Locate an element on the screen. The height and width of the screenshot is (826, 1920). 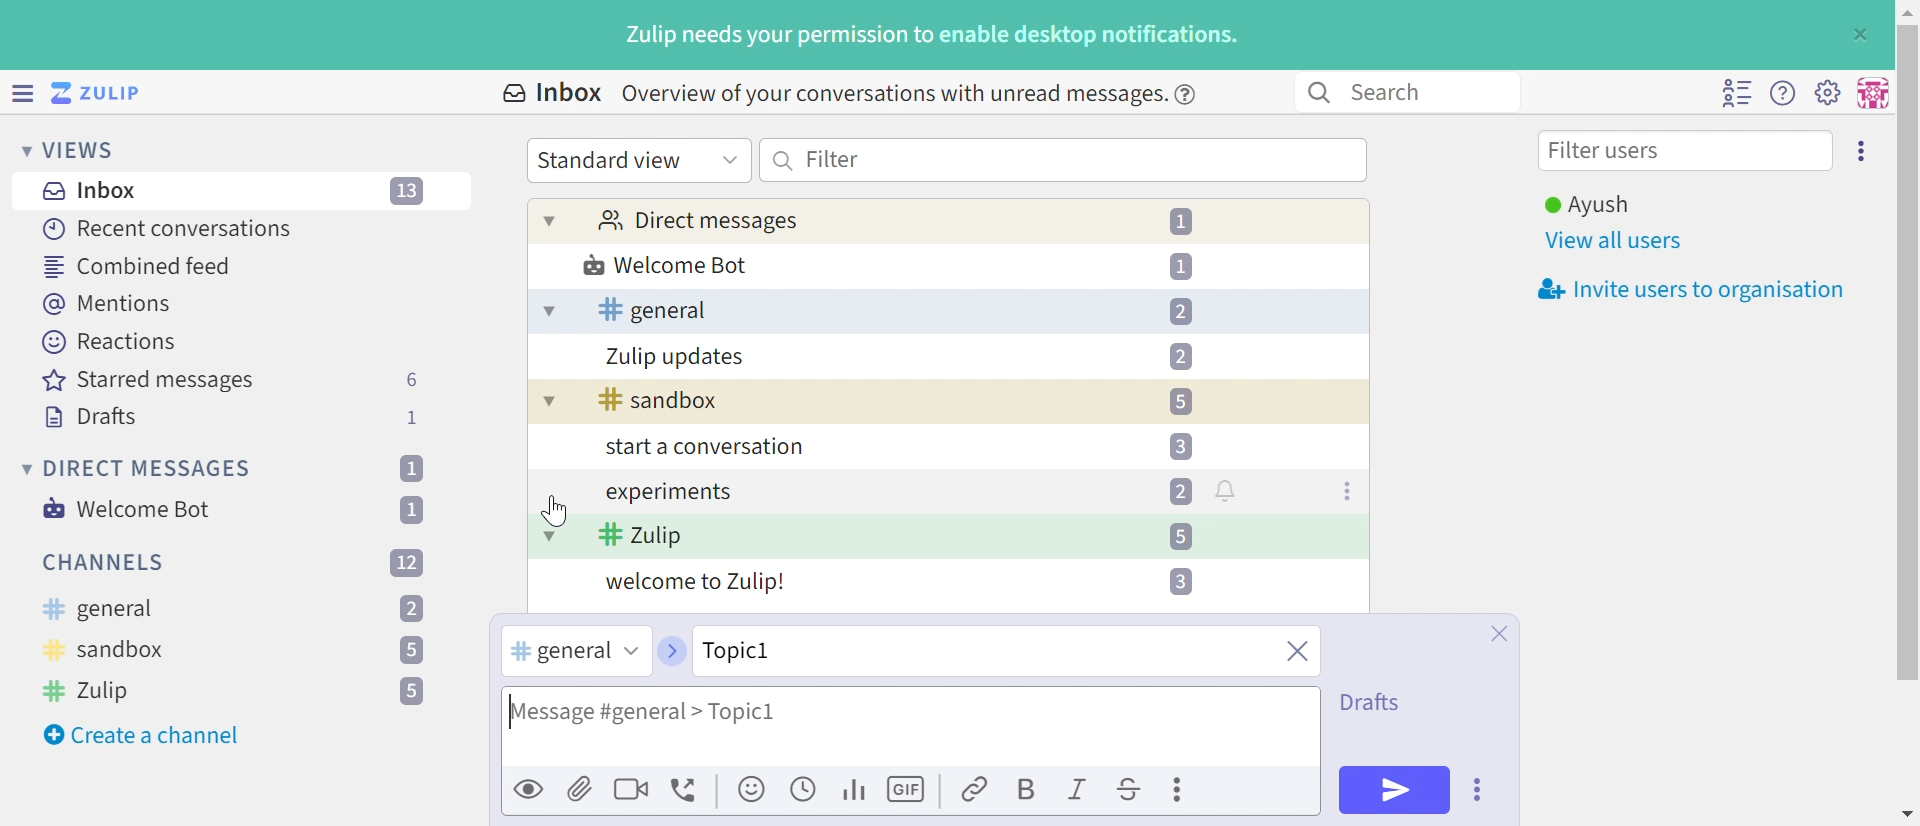
vertical scrollbar is located at coordinates (1908, 352).